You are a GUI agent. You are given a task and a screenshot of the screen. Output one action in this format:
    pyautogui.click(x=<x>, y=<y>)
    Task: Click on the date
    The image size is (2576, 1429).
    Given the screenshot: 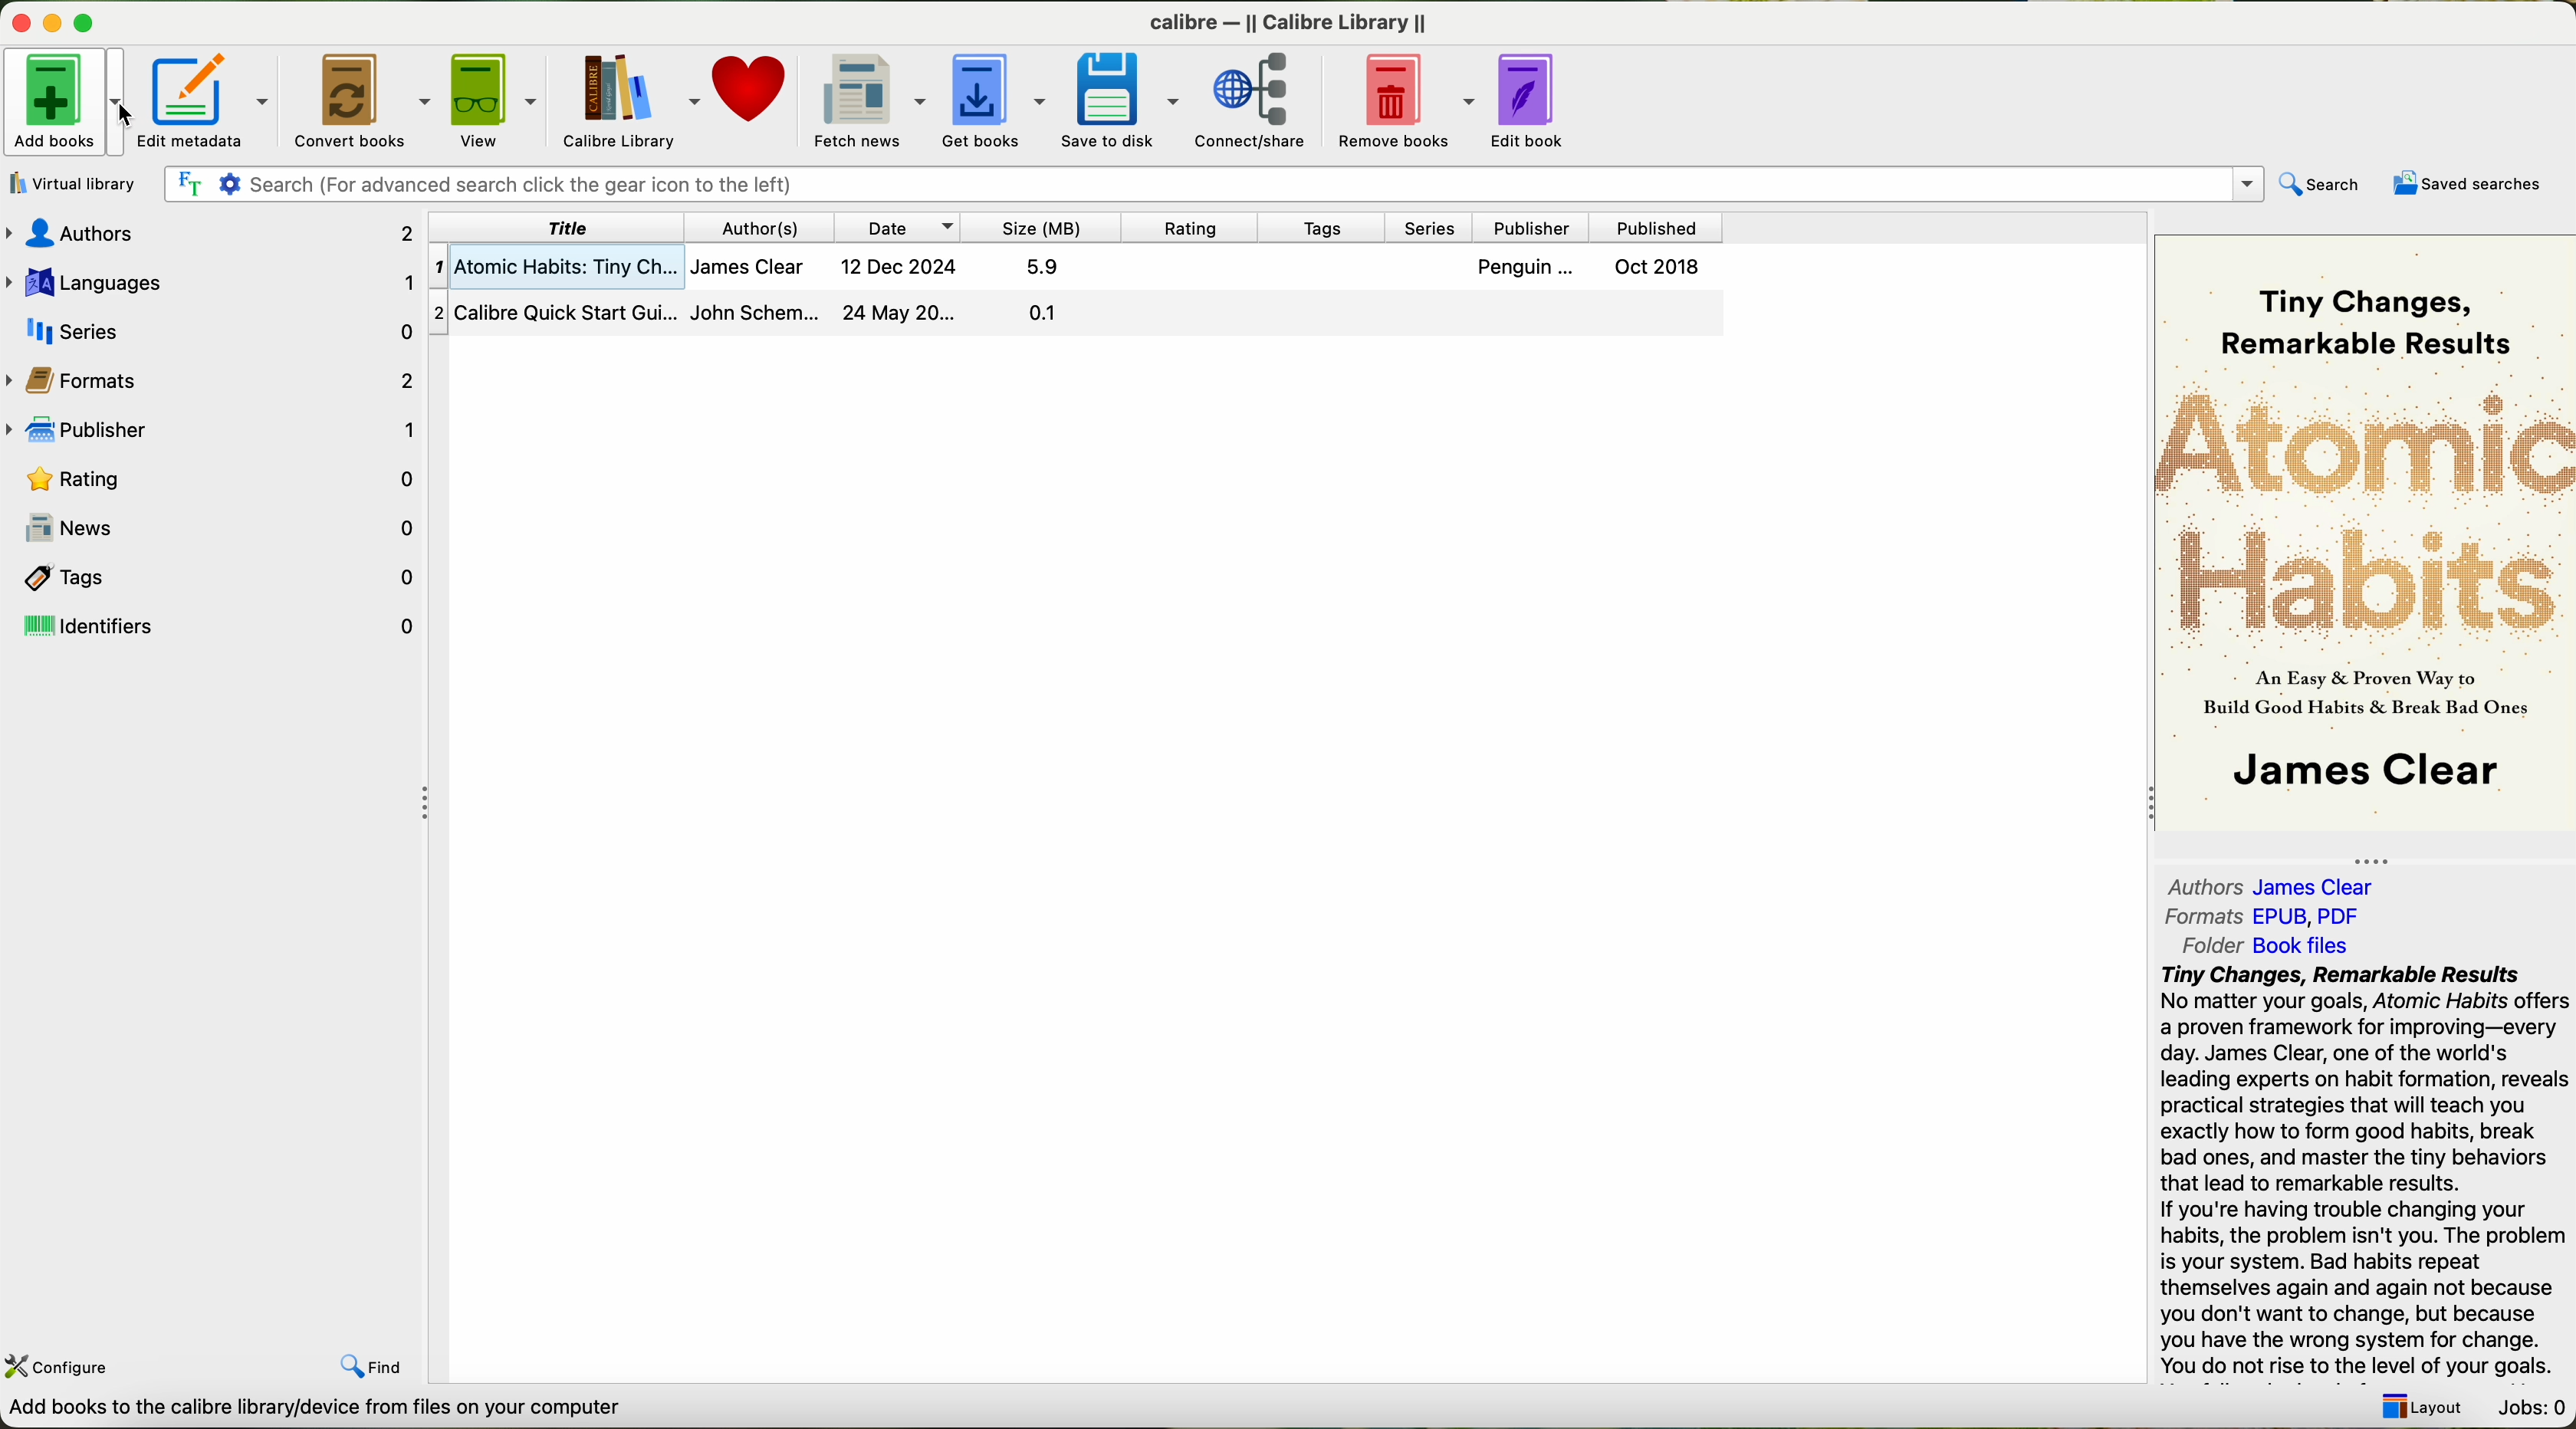 What is the action you would take?
    pyautogui.click(x=897, y=227)
    